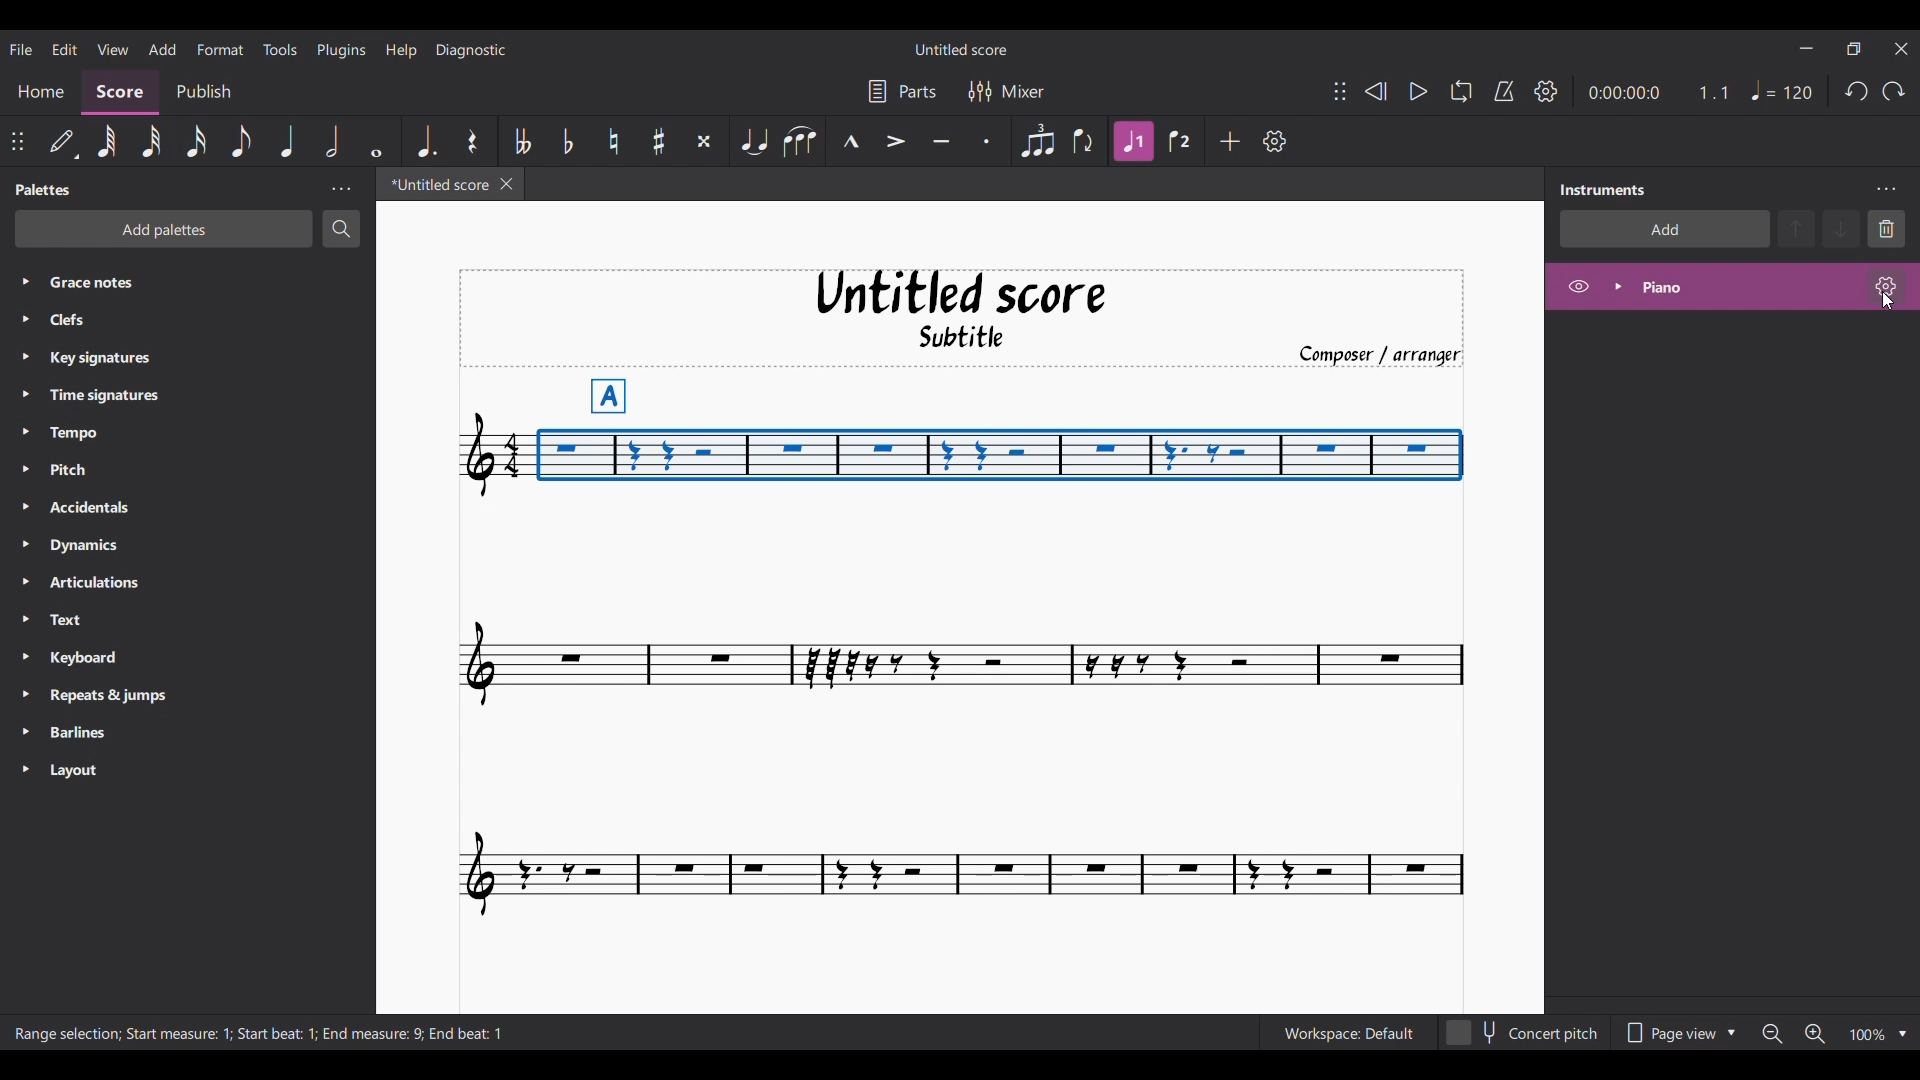 This screenshot has height=1080, width=1920. I want to click on Diagnostic menu, so click(472, 50).